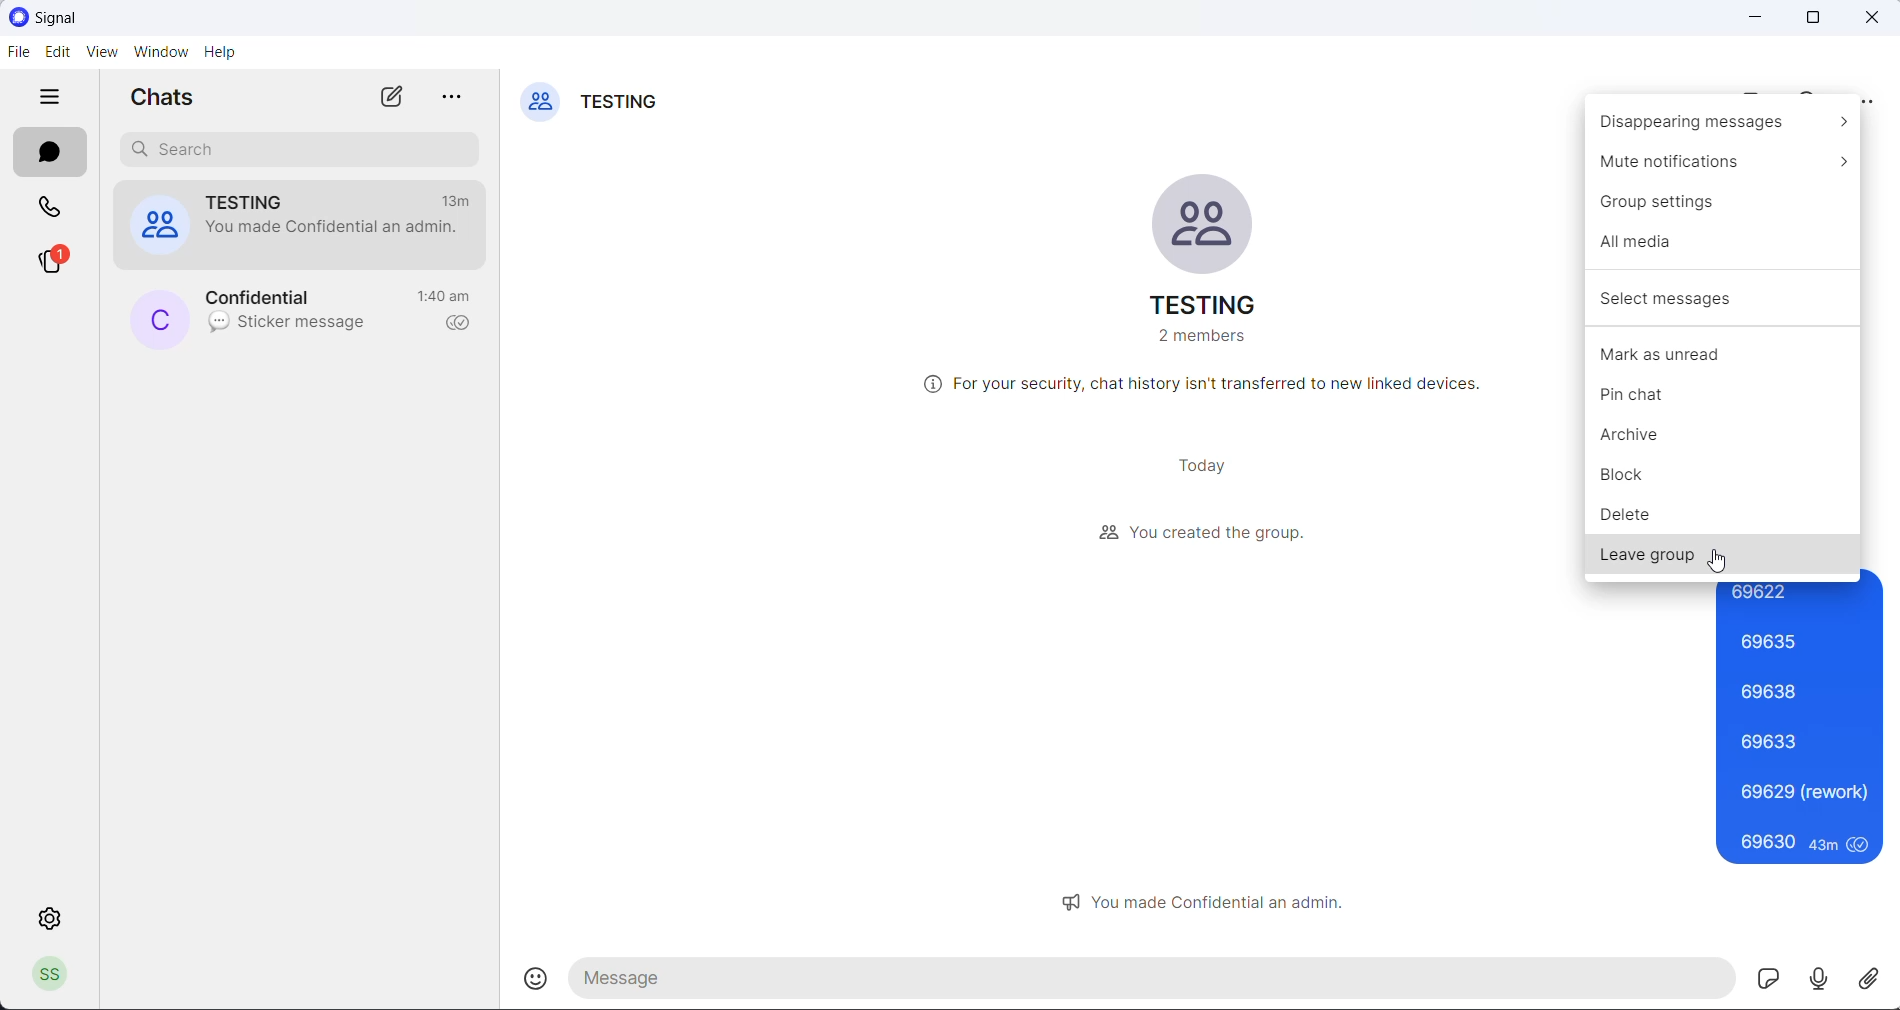  I want to click on group name, so click(260, 202).